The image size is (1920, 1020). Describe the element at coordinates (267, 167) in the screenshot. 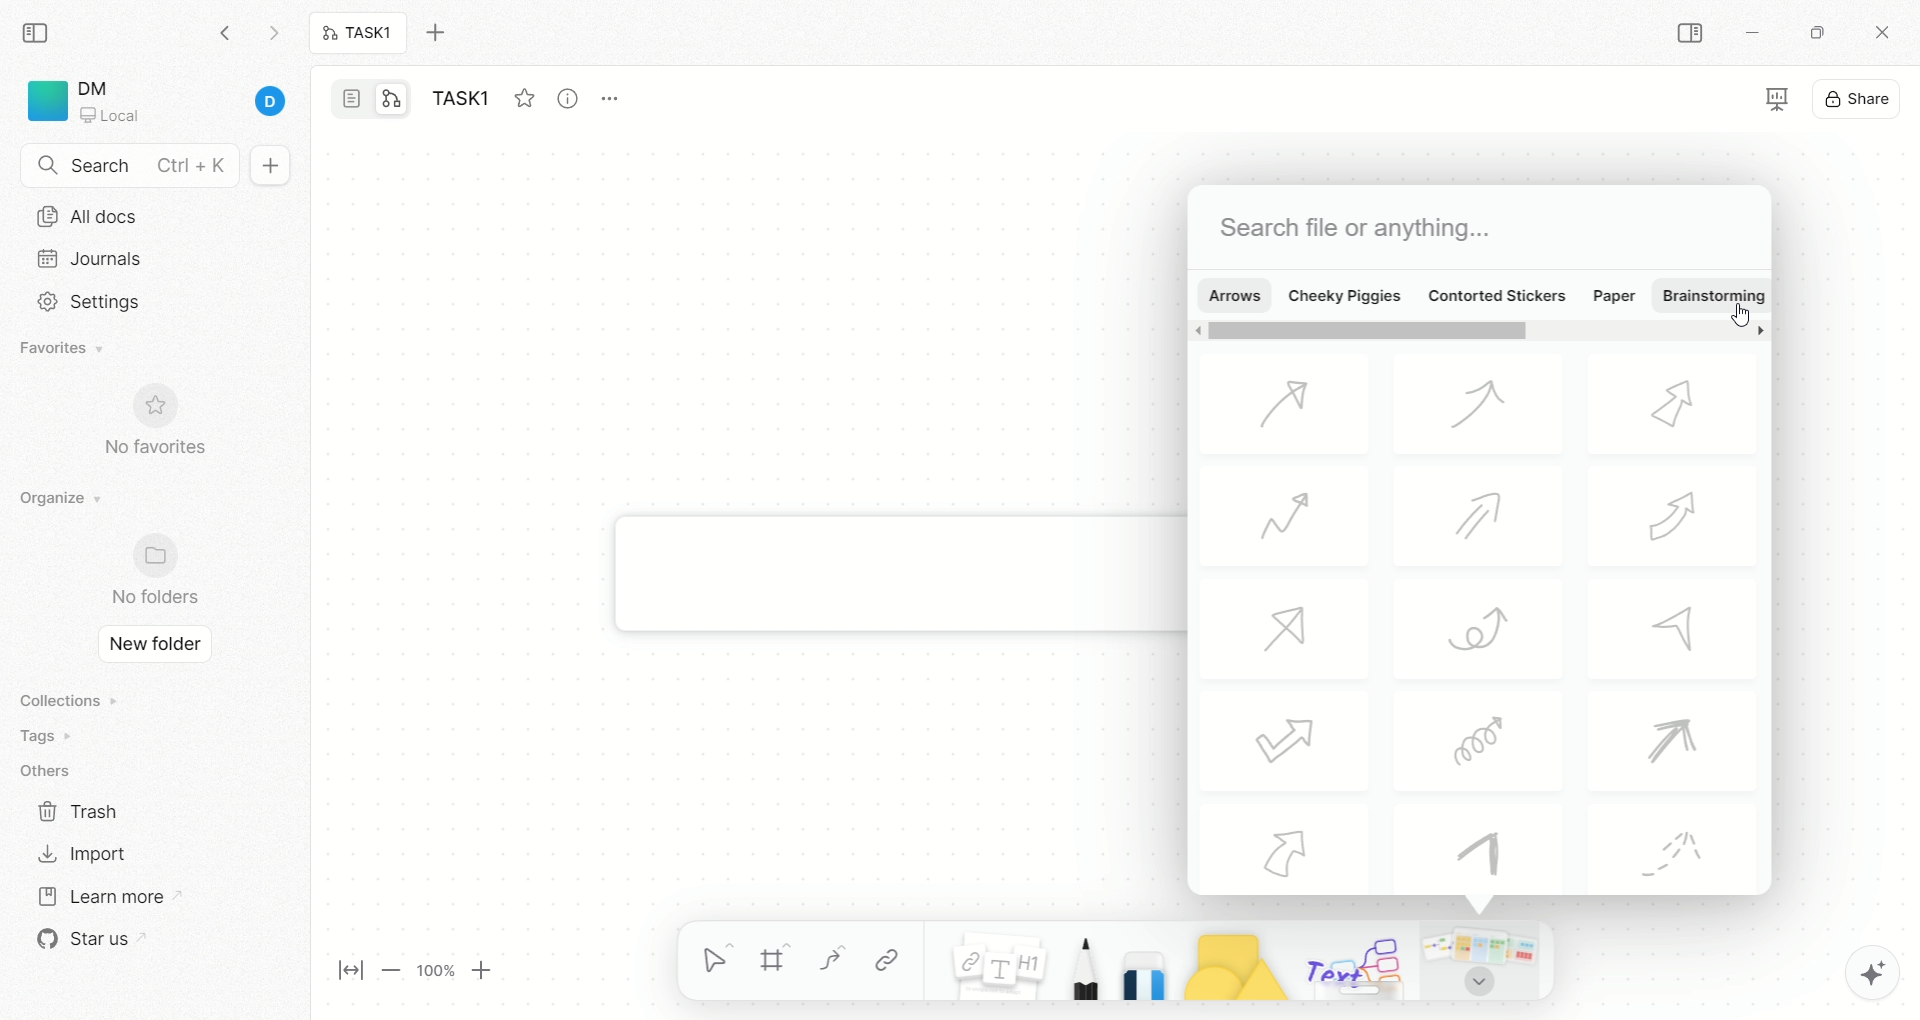

I see `new document` at that location.